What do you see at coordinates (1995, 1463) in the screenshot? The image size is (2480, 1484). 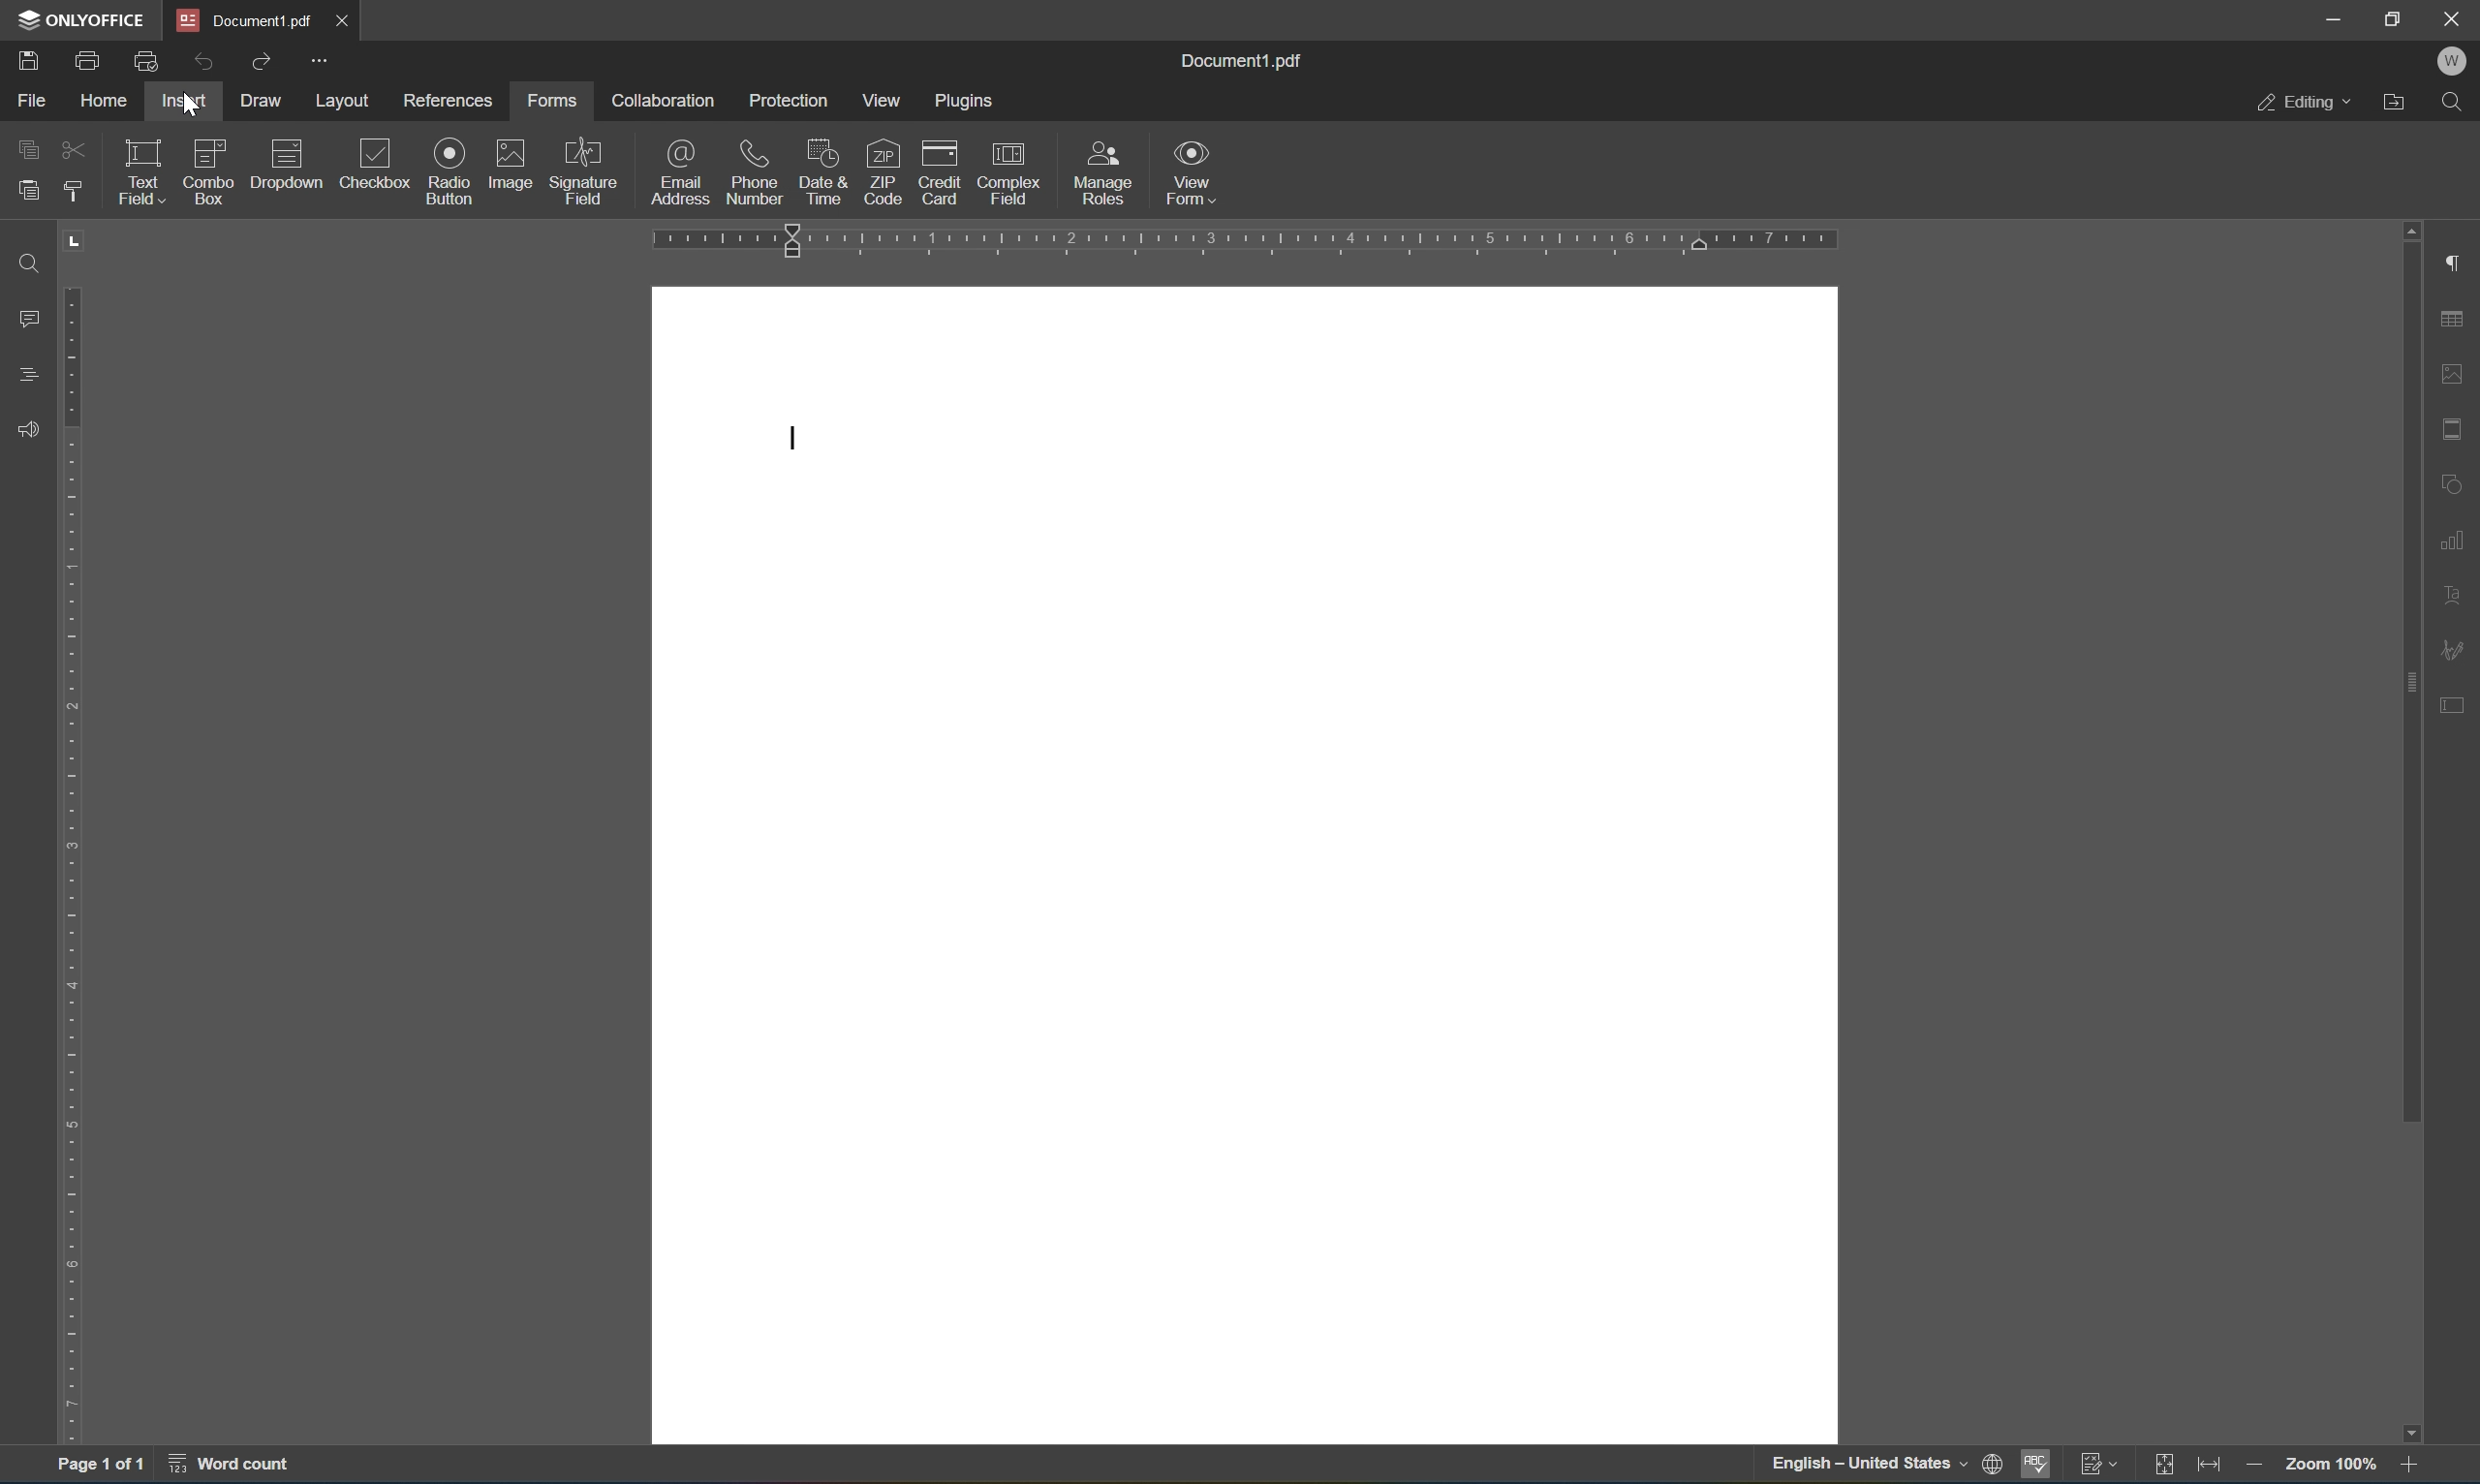 I see `set document language` at bounding box center [1995, 1463].